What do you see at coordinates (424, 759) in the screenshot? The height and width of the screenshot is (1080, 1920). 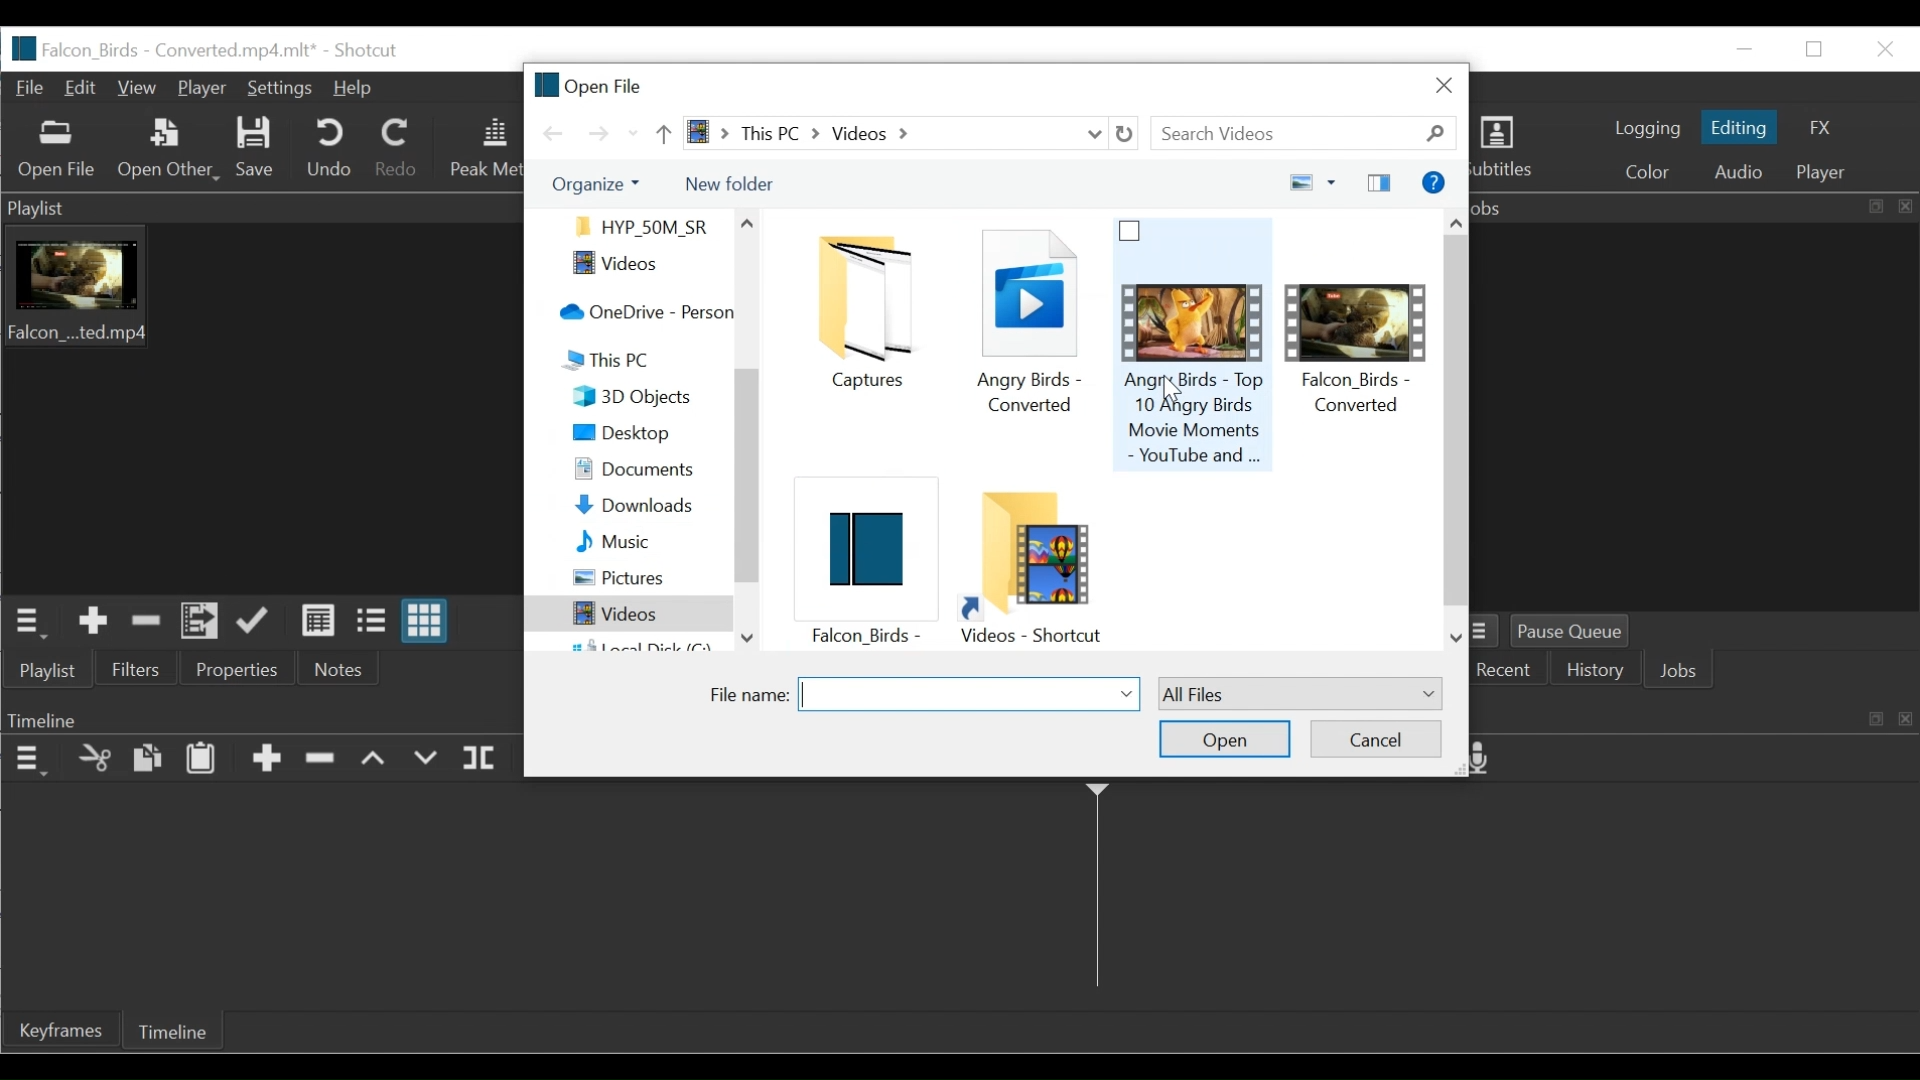 I see `Overwrite` at bounding box center [424, 759].